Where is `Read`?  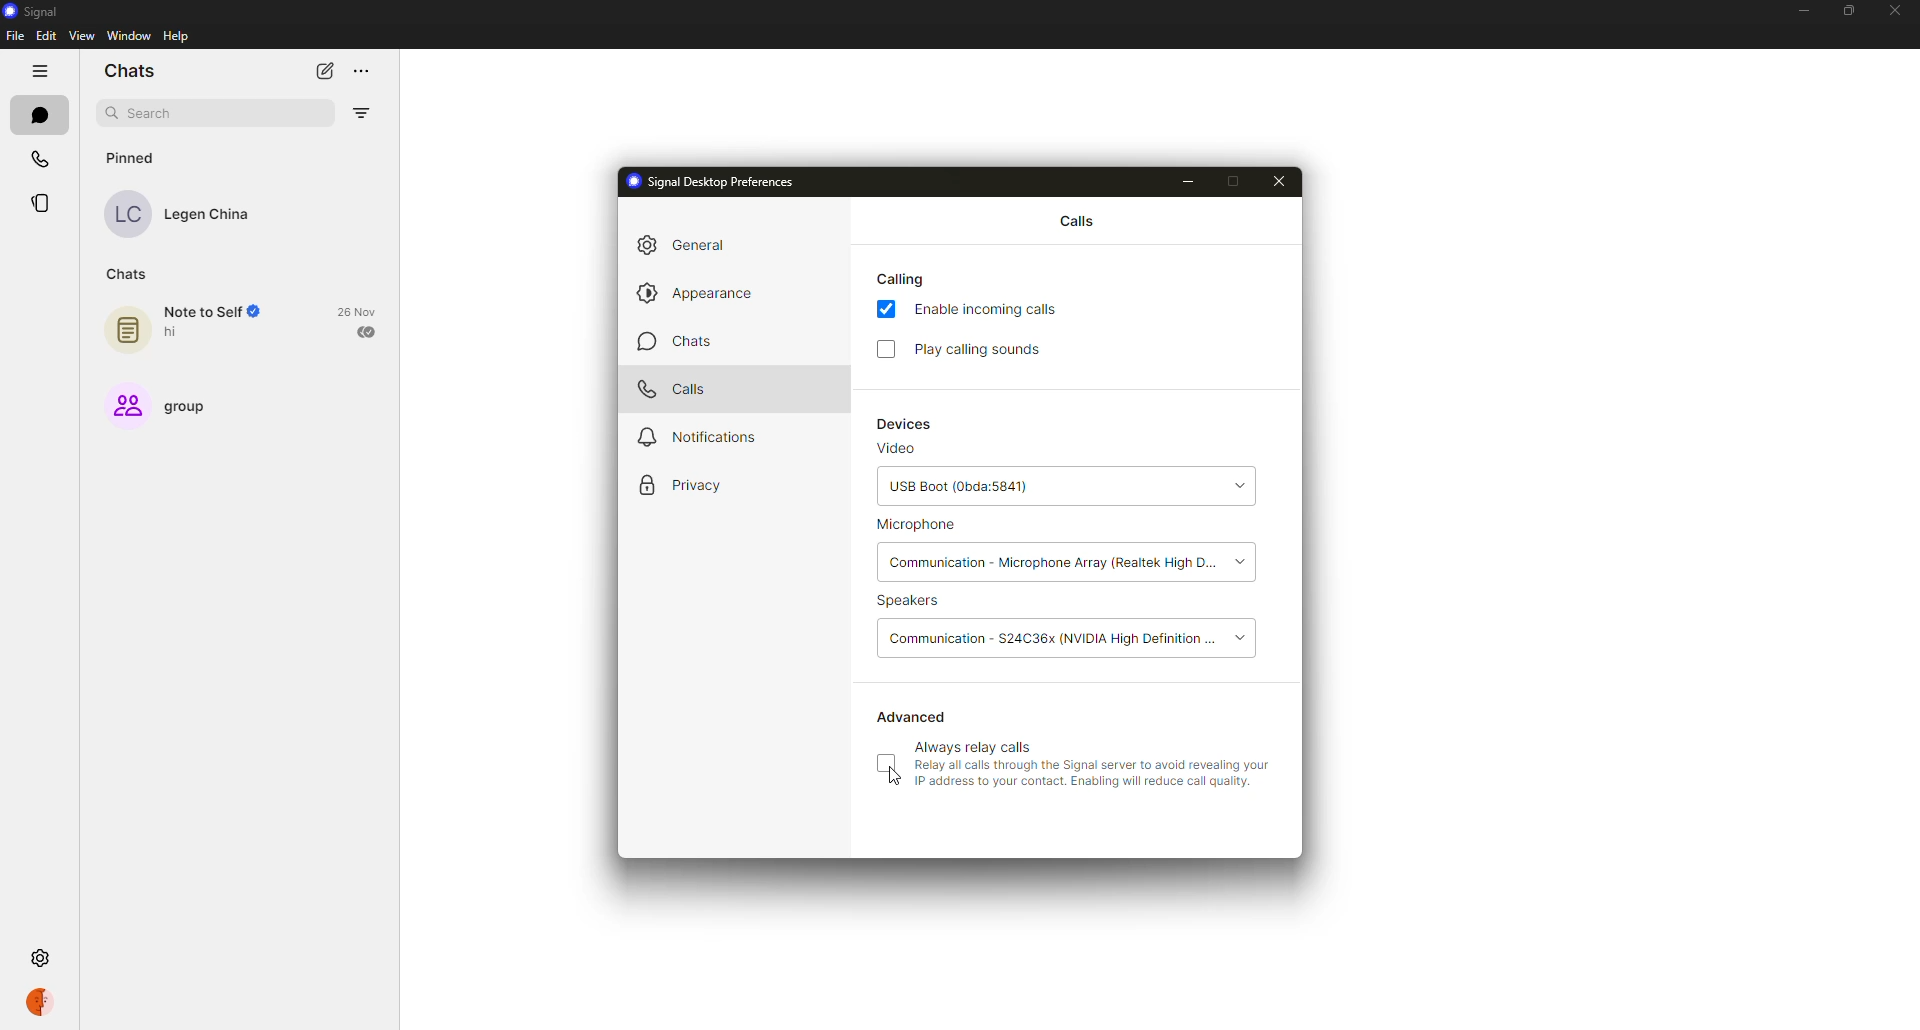
Read is located at coordinates (369, 333).